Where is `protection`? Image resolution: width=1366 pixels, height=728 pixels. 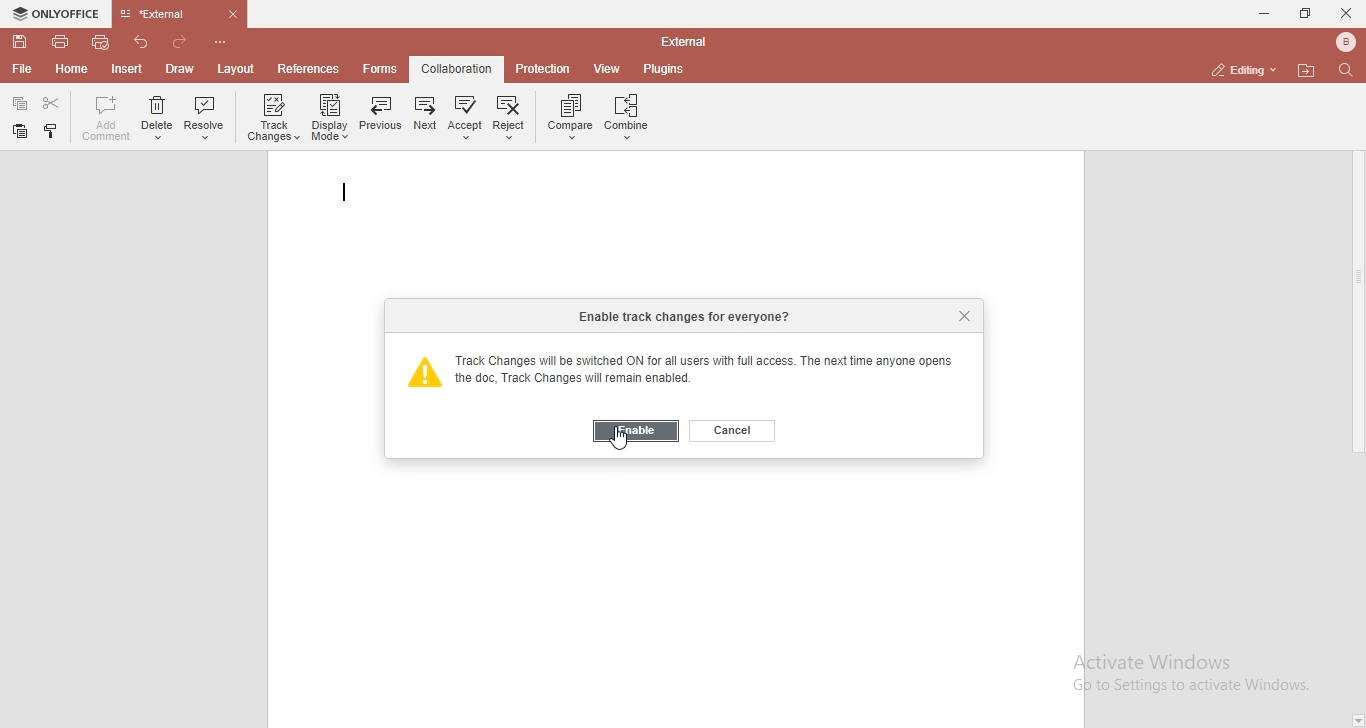 protection is located at coordinates (544, 68).